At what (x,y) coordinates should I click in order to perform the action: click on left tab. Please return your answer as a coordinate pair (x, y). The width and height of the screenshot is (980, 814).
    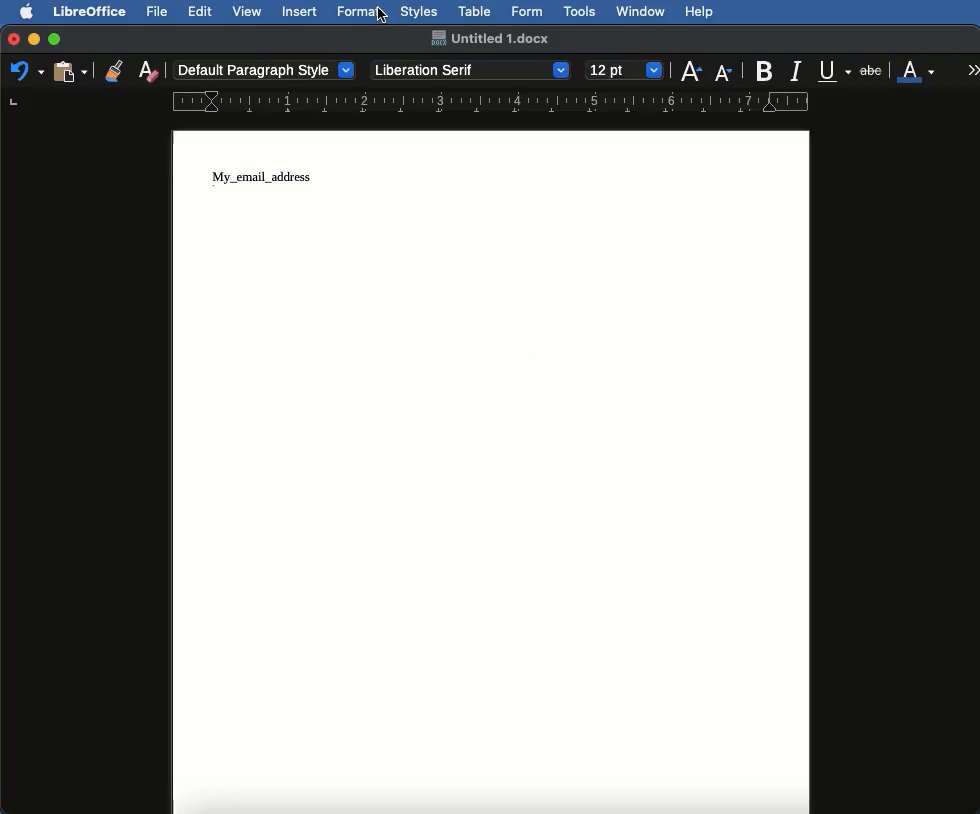
    Looking at the image, I should click on (15, 102).